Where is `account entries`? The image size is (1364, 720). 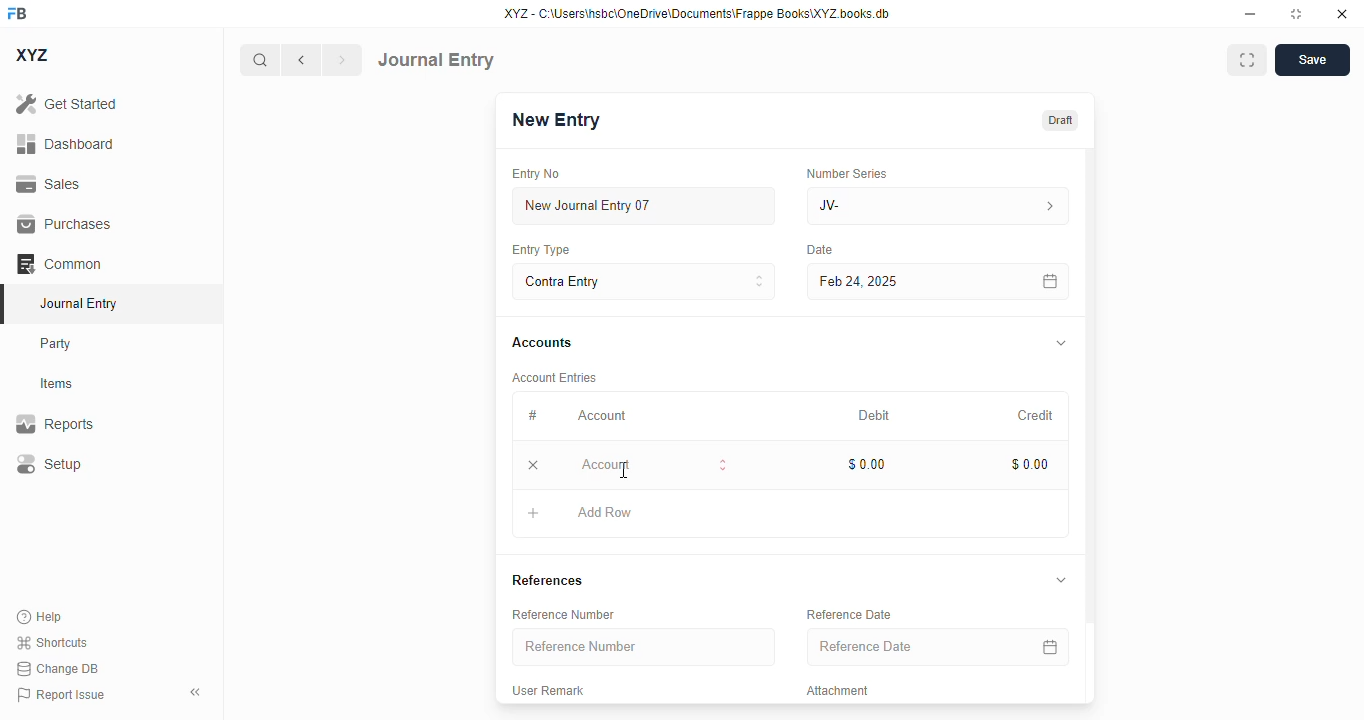
account entries is located at coordinates (556, 377).